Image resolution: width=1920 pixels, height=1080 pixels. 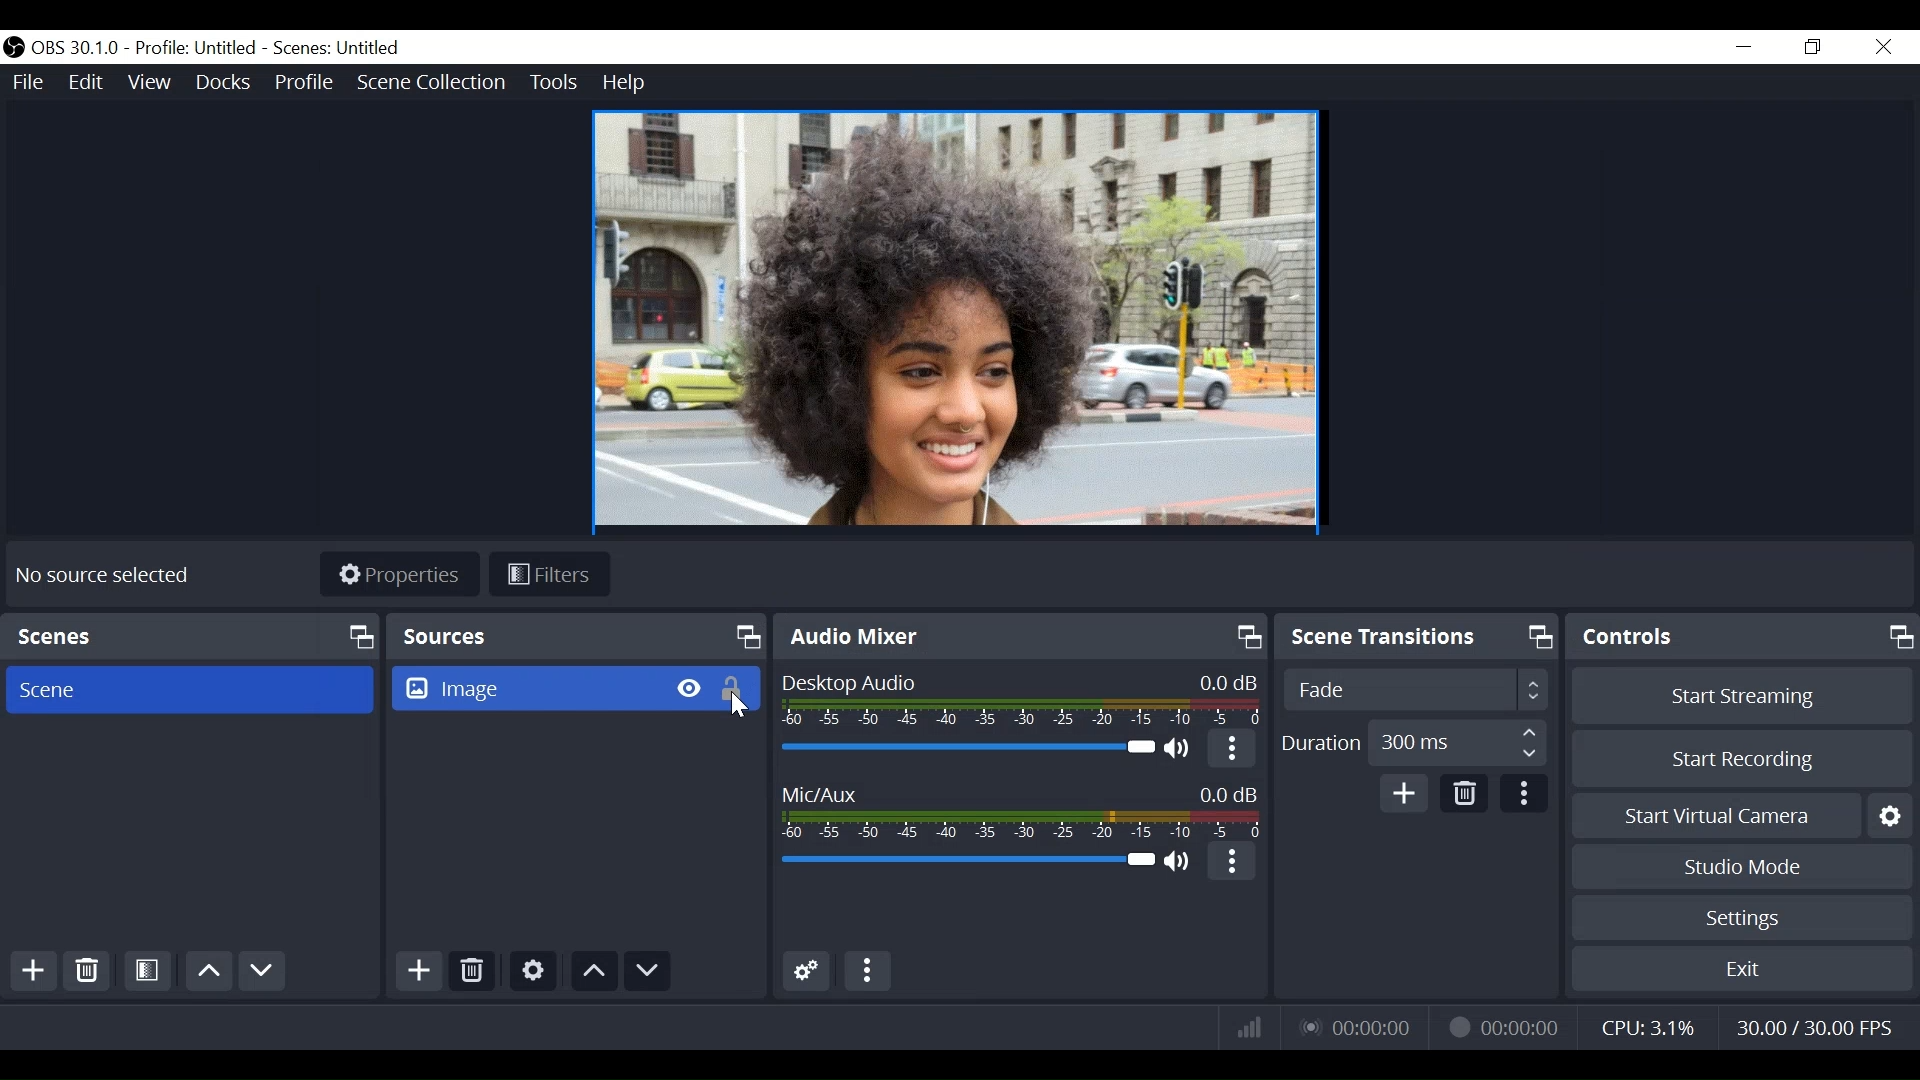 What do you see at coordinates (208, 971) in the screenshot?
I see `Move Up` at bounding box center [208, 971].